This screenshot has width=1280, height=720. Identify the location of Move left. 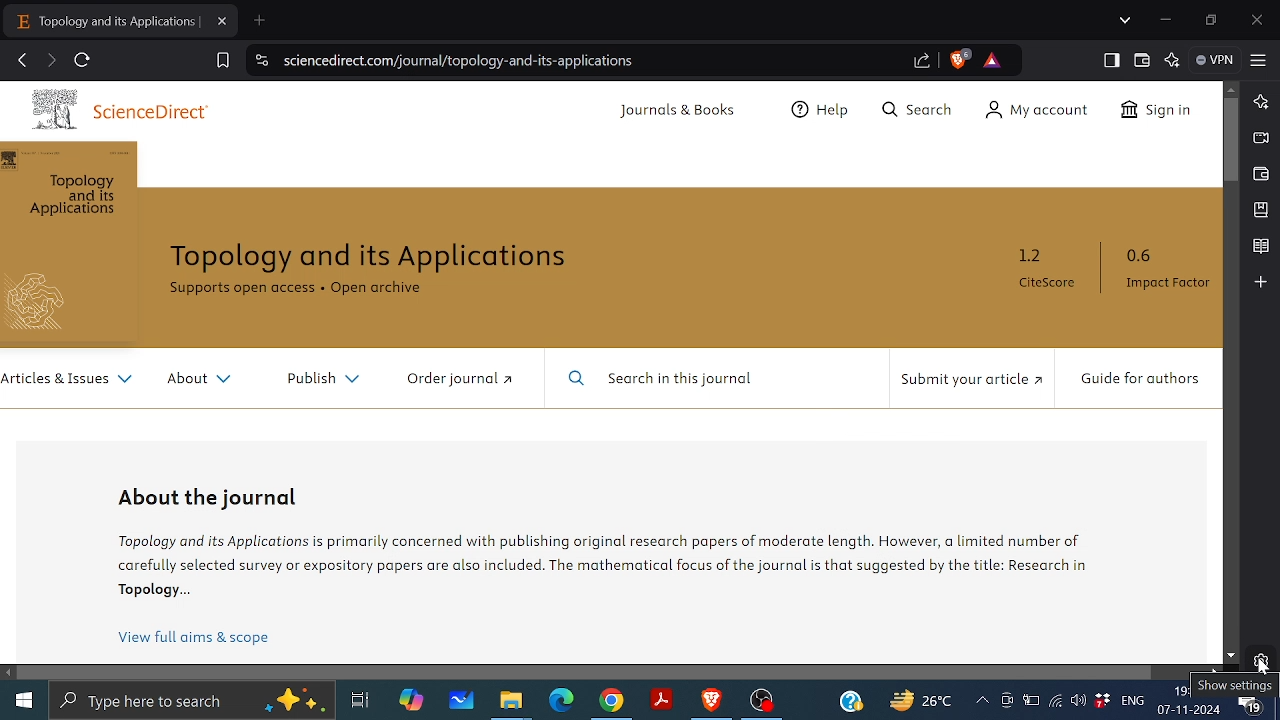
(9, 672).